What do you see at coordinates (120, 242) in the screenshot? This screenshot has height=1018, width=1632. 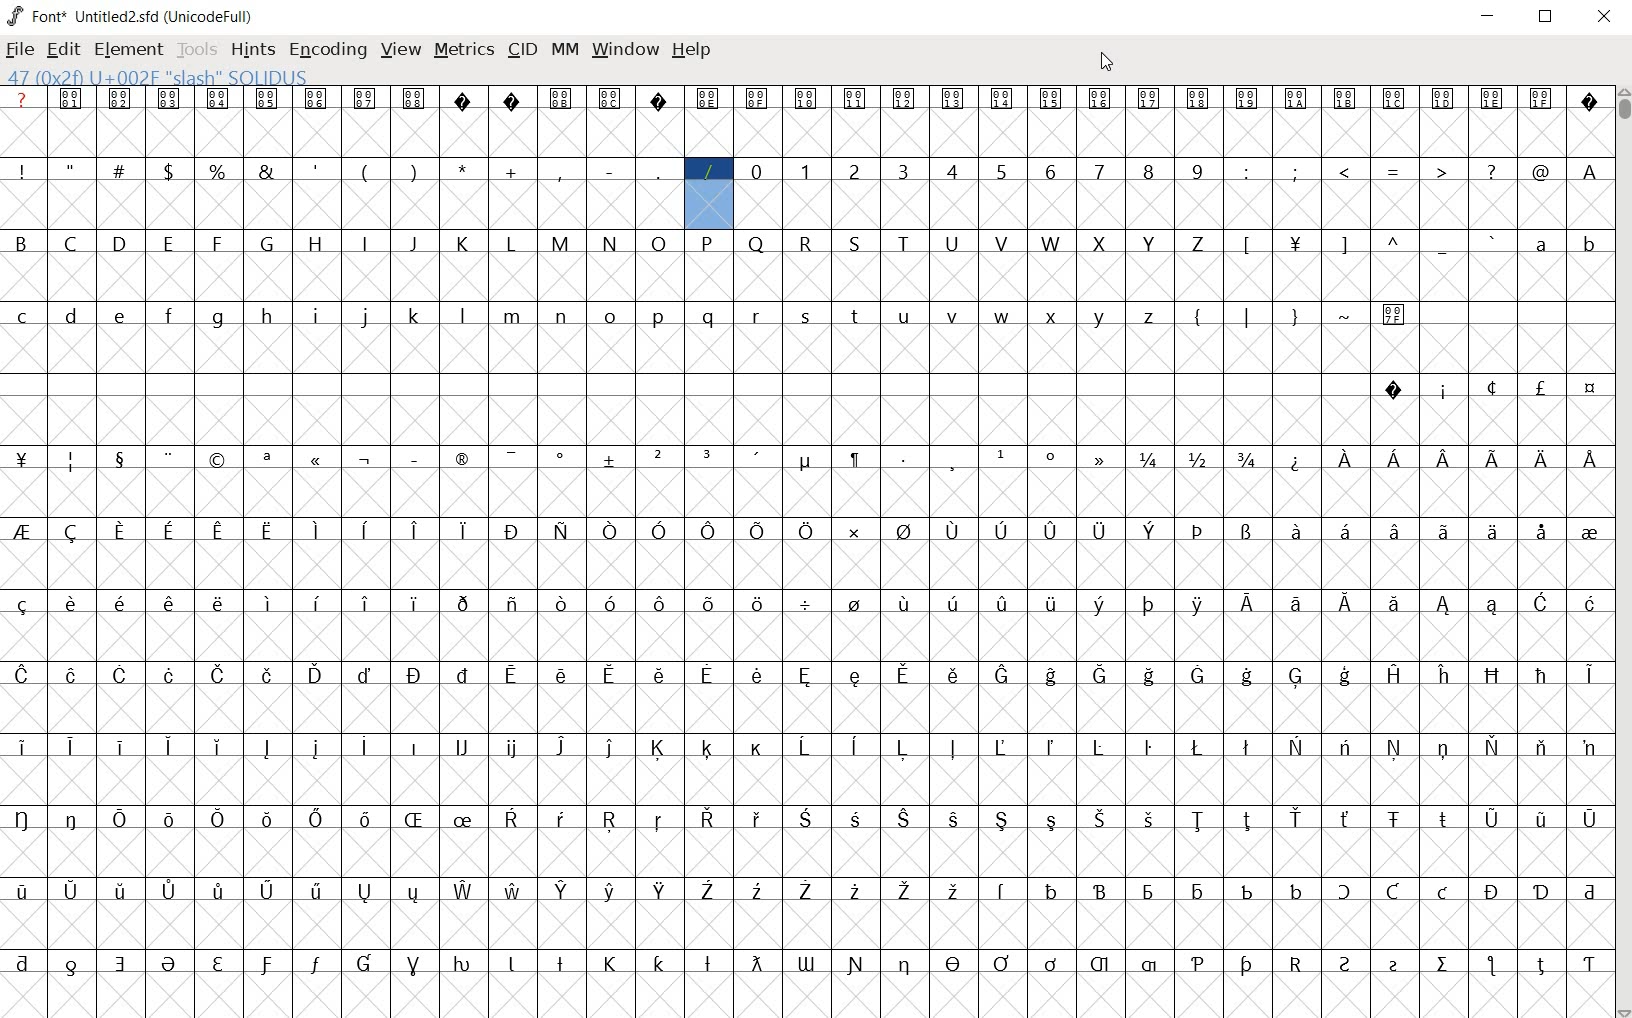 I see `glyph` at bounding box center [120, 242].